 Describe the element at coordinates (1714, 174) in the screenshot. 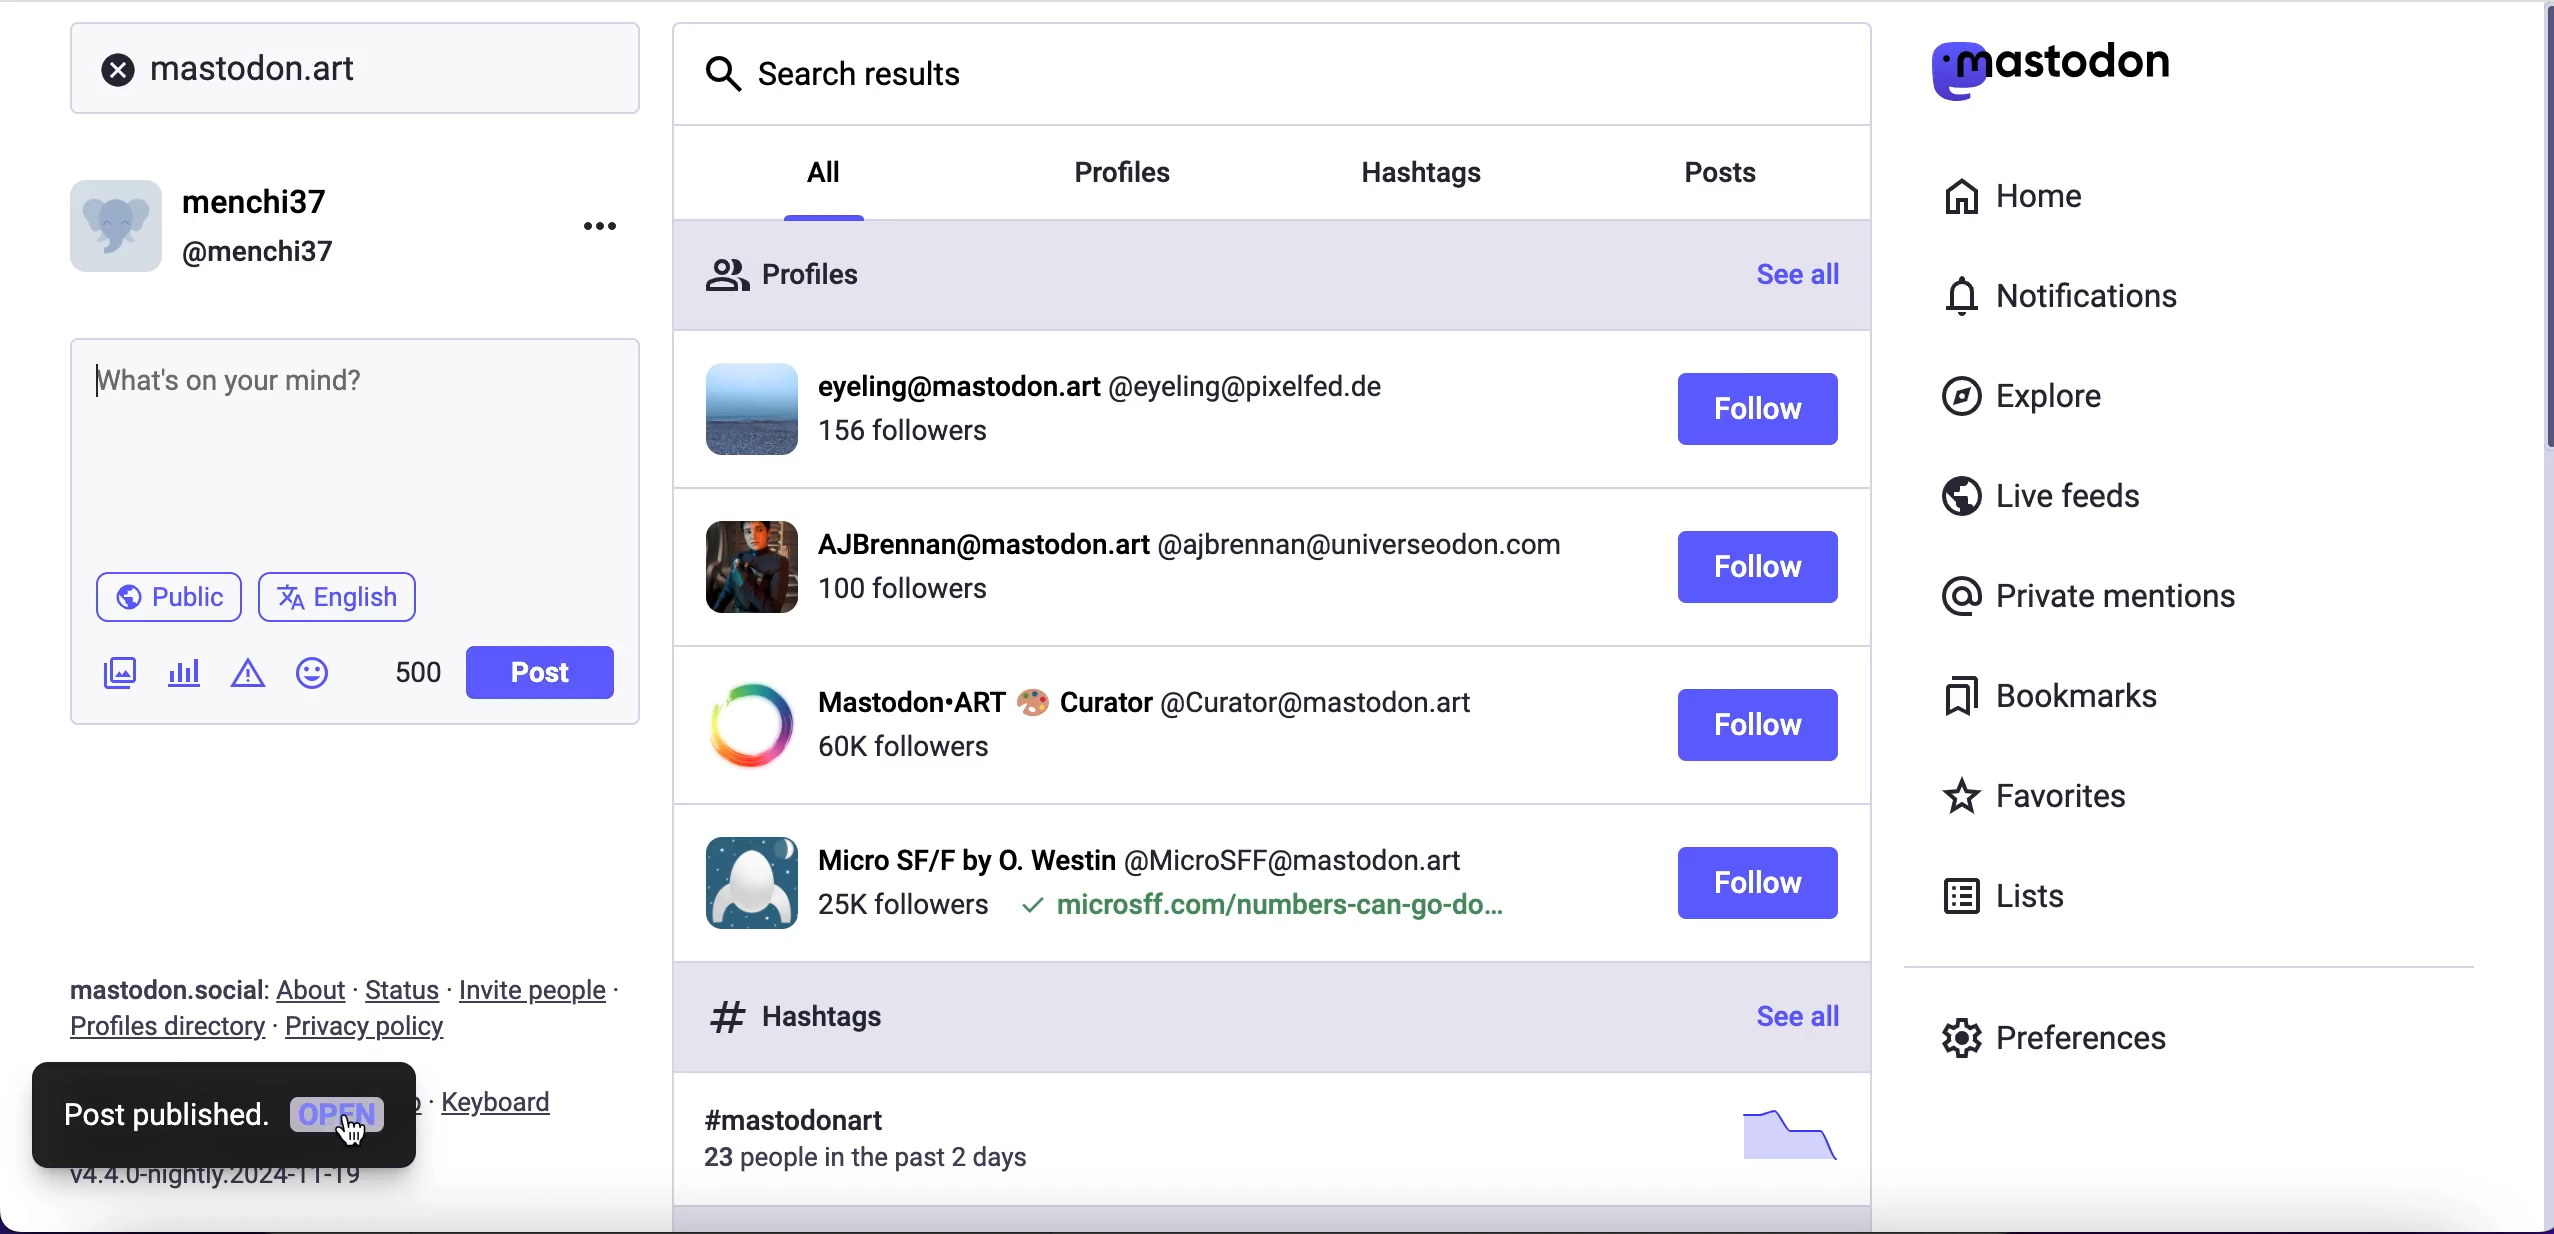

I see `posts` at that location.